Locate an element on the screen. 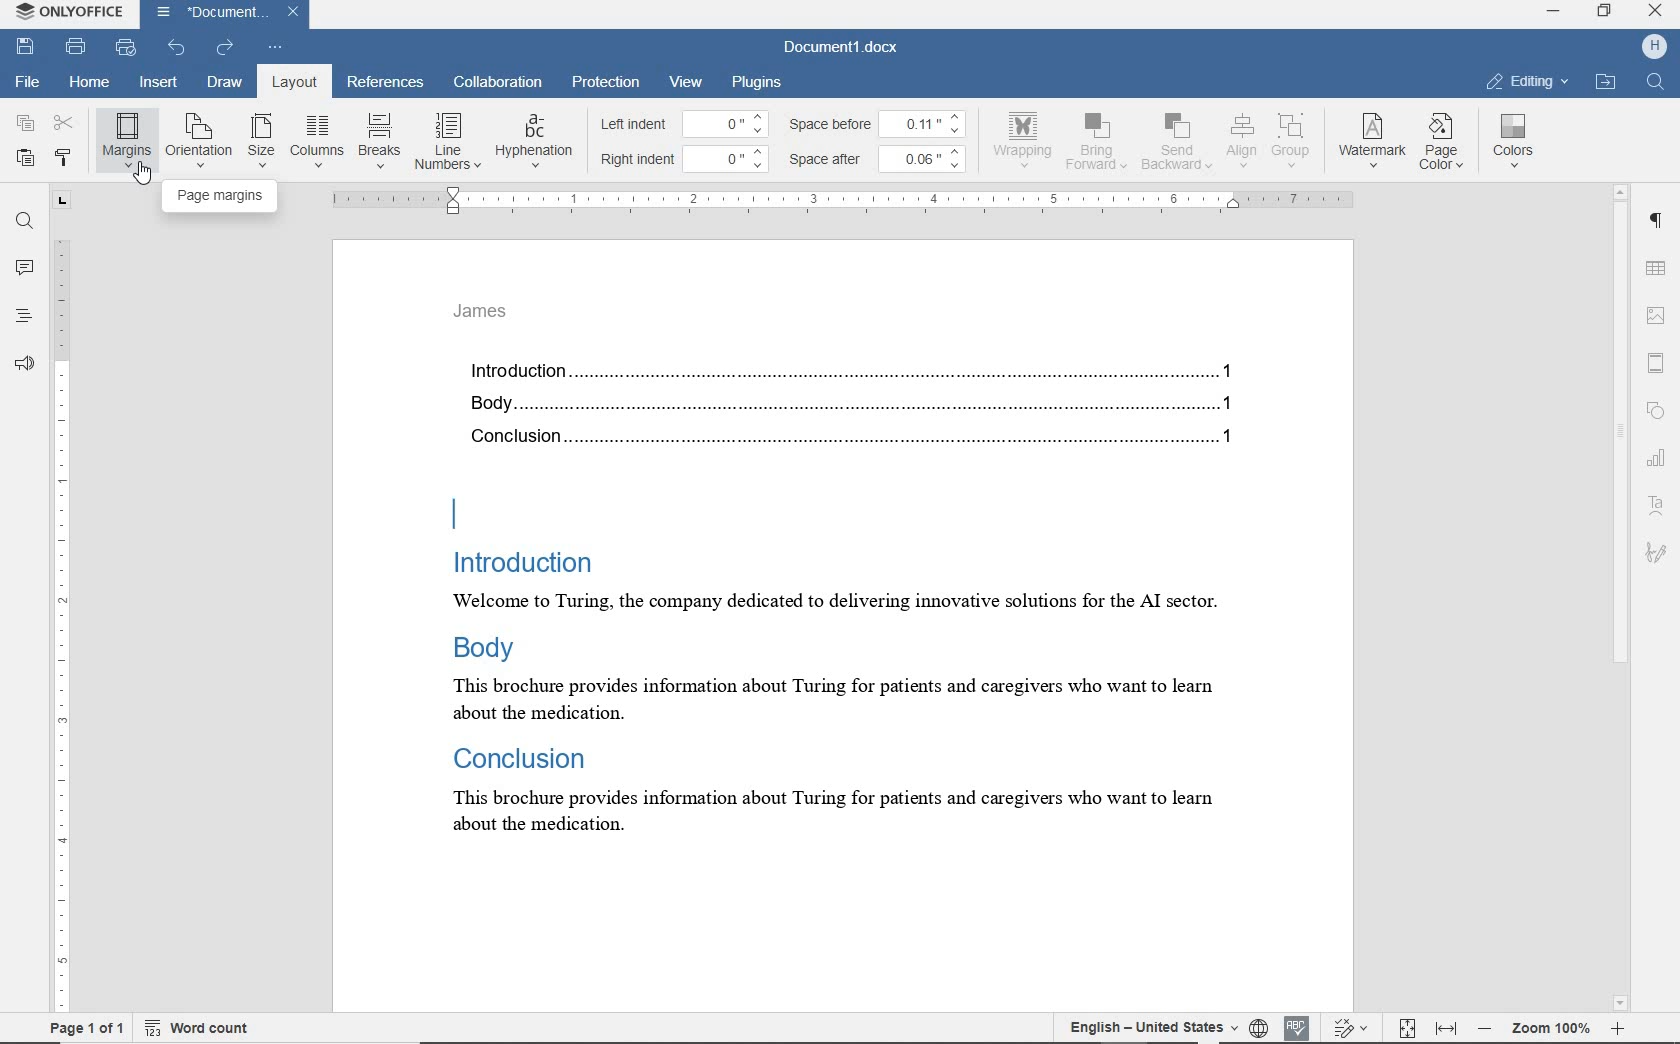 Image resolution: width=1680 pixels, height=1044 pixels. redo is located at coordinates (225, 48).